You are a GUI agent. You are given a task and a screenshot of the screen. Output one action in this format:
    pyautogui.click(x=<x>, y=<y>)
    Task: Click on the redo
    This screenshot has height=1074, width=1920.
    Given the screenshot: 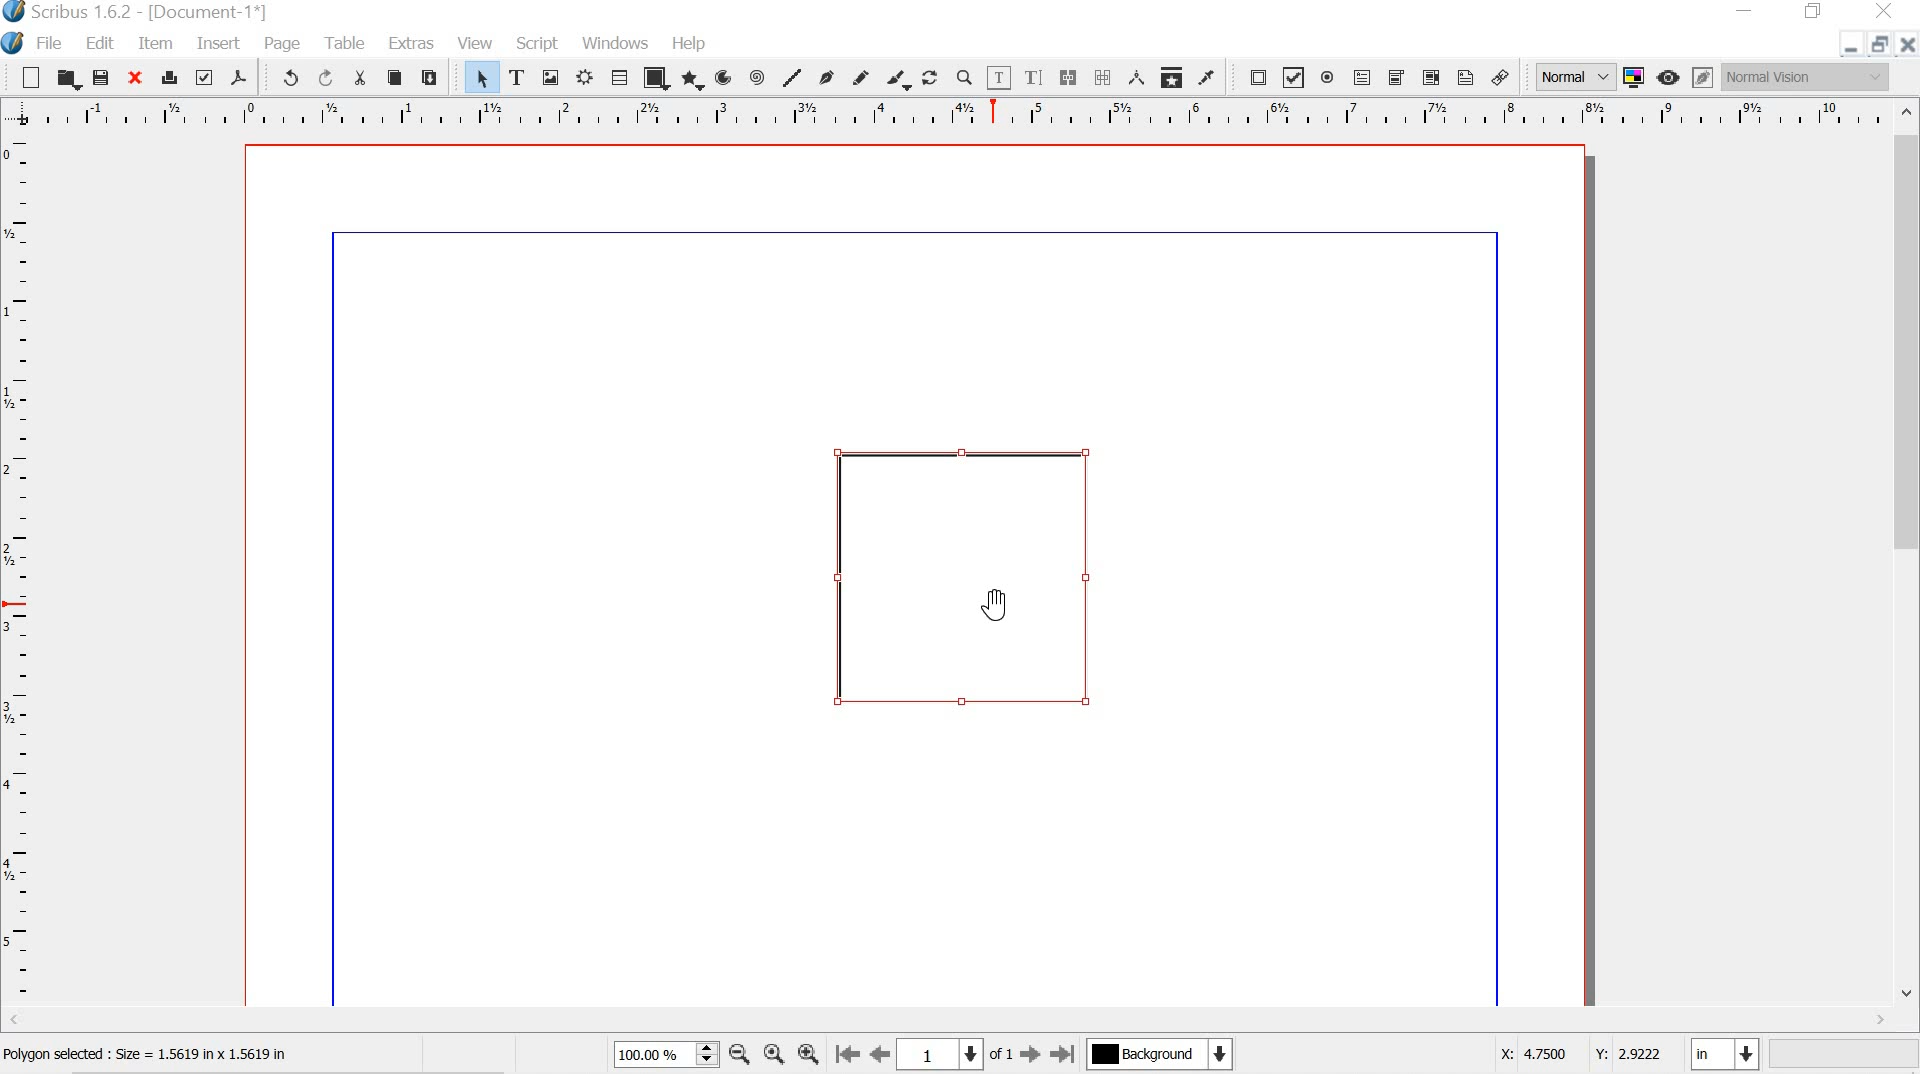 What is the action you would take?
    pyautogui.click(x=328, y=78)
    